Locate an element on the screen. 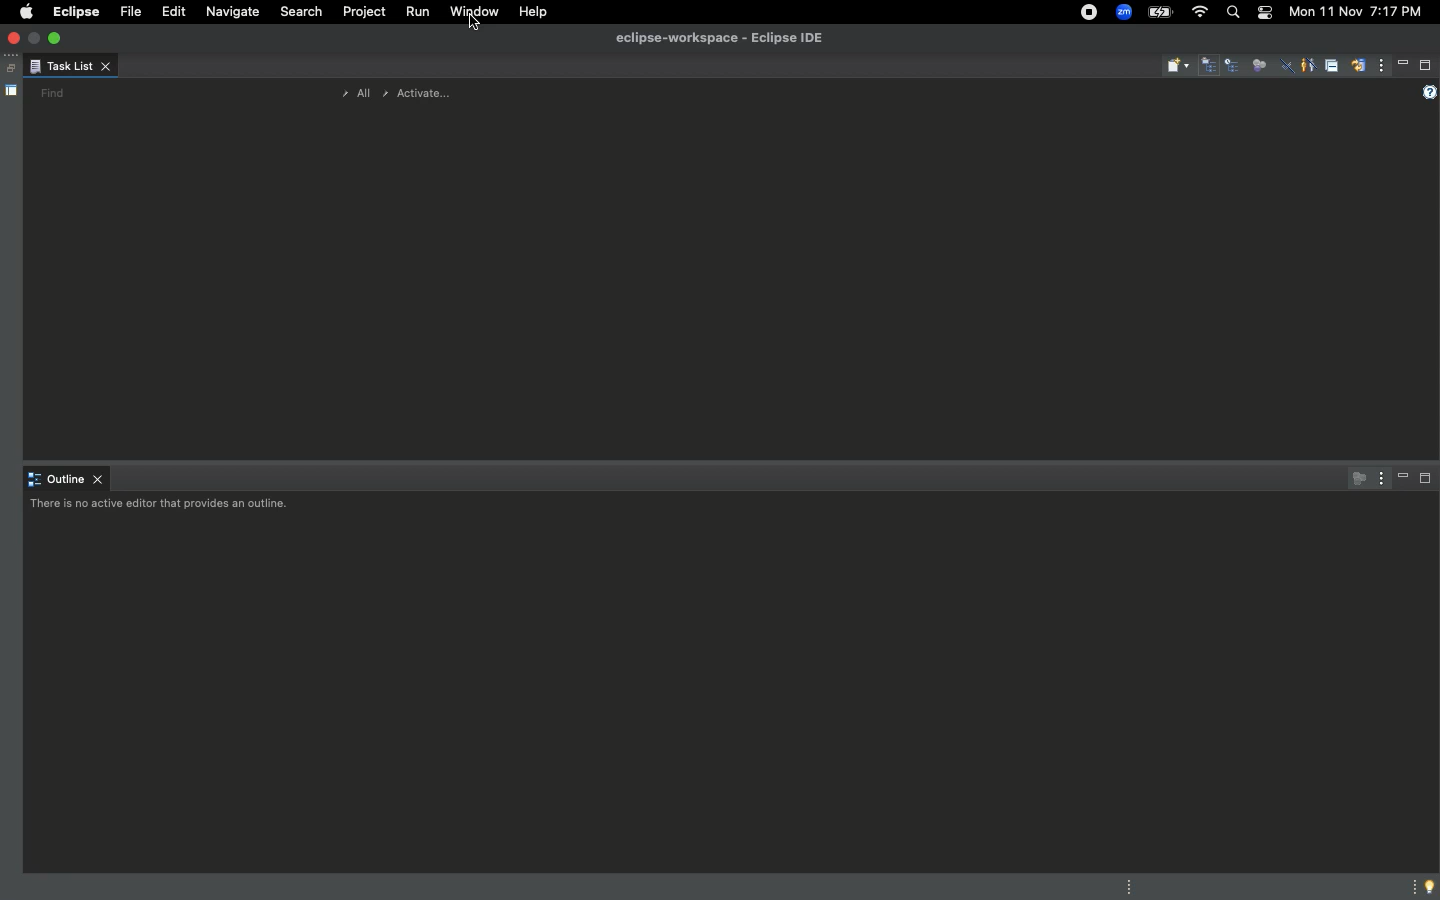 Image resolution: width=1440 pixels, height=900 pixels. Show tasks UI legend is located at coordinates (1427, 93).